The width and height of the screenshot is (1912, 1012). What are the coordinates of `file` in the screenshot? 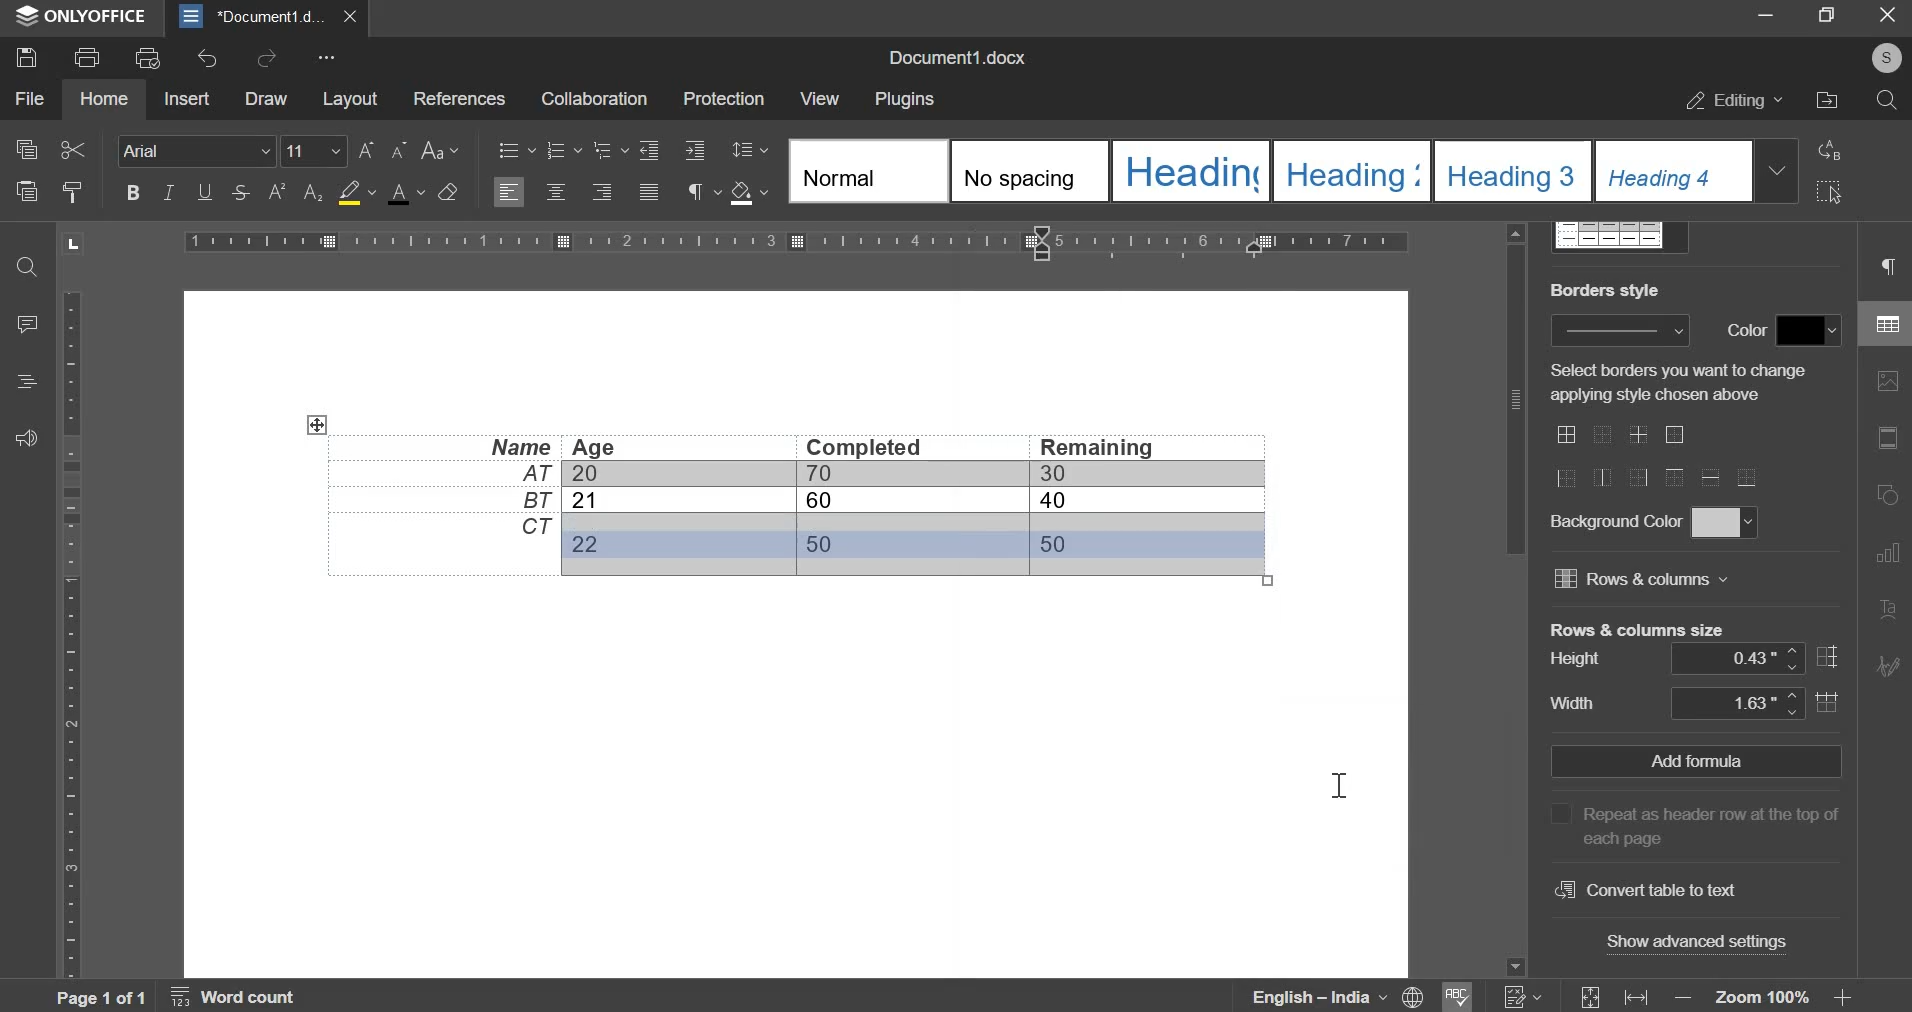 It's located at (28, 98).